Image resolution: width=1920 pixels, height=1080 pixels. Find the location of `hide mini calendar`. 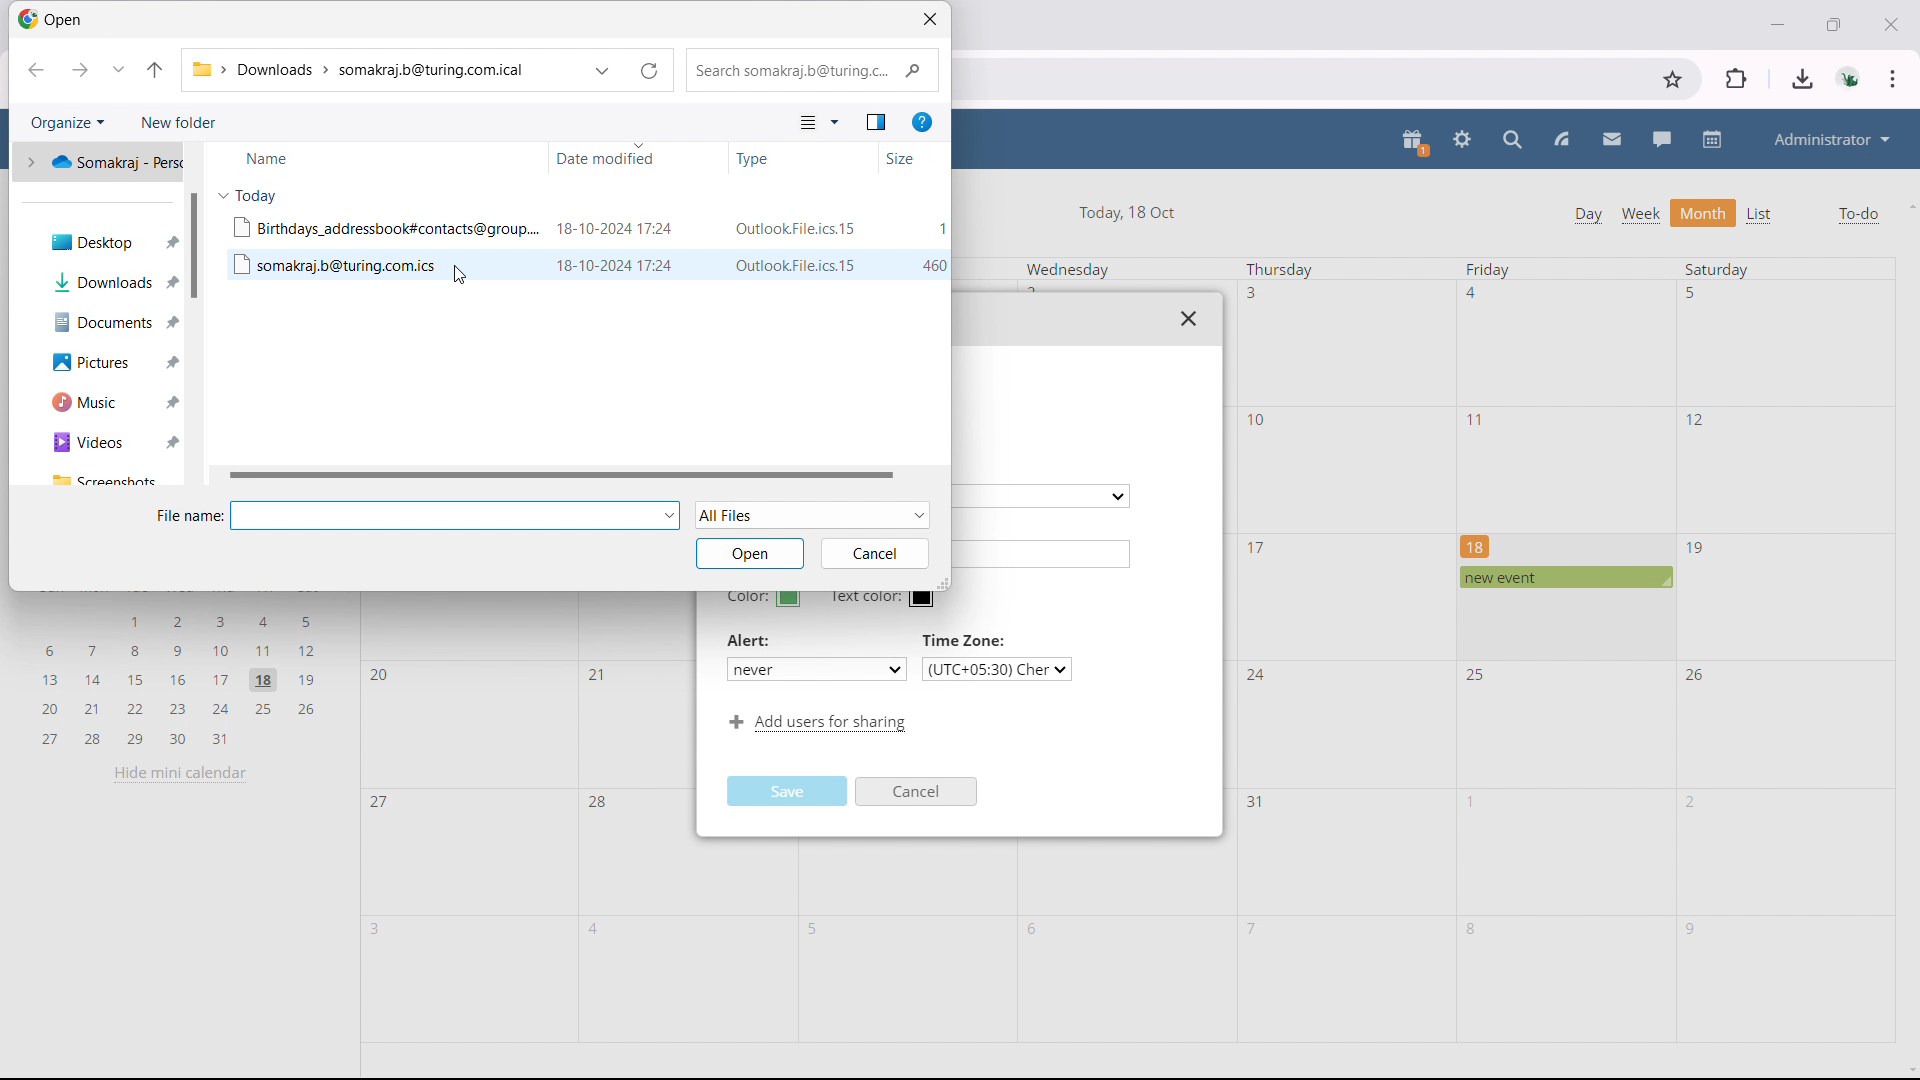

hide mini calendar is located at coordinates (180, 773).